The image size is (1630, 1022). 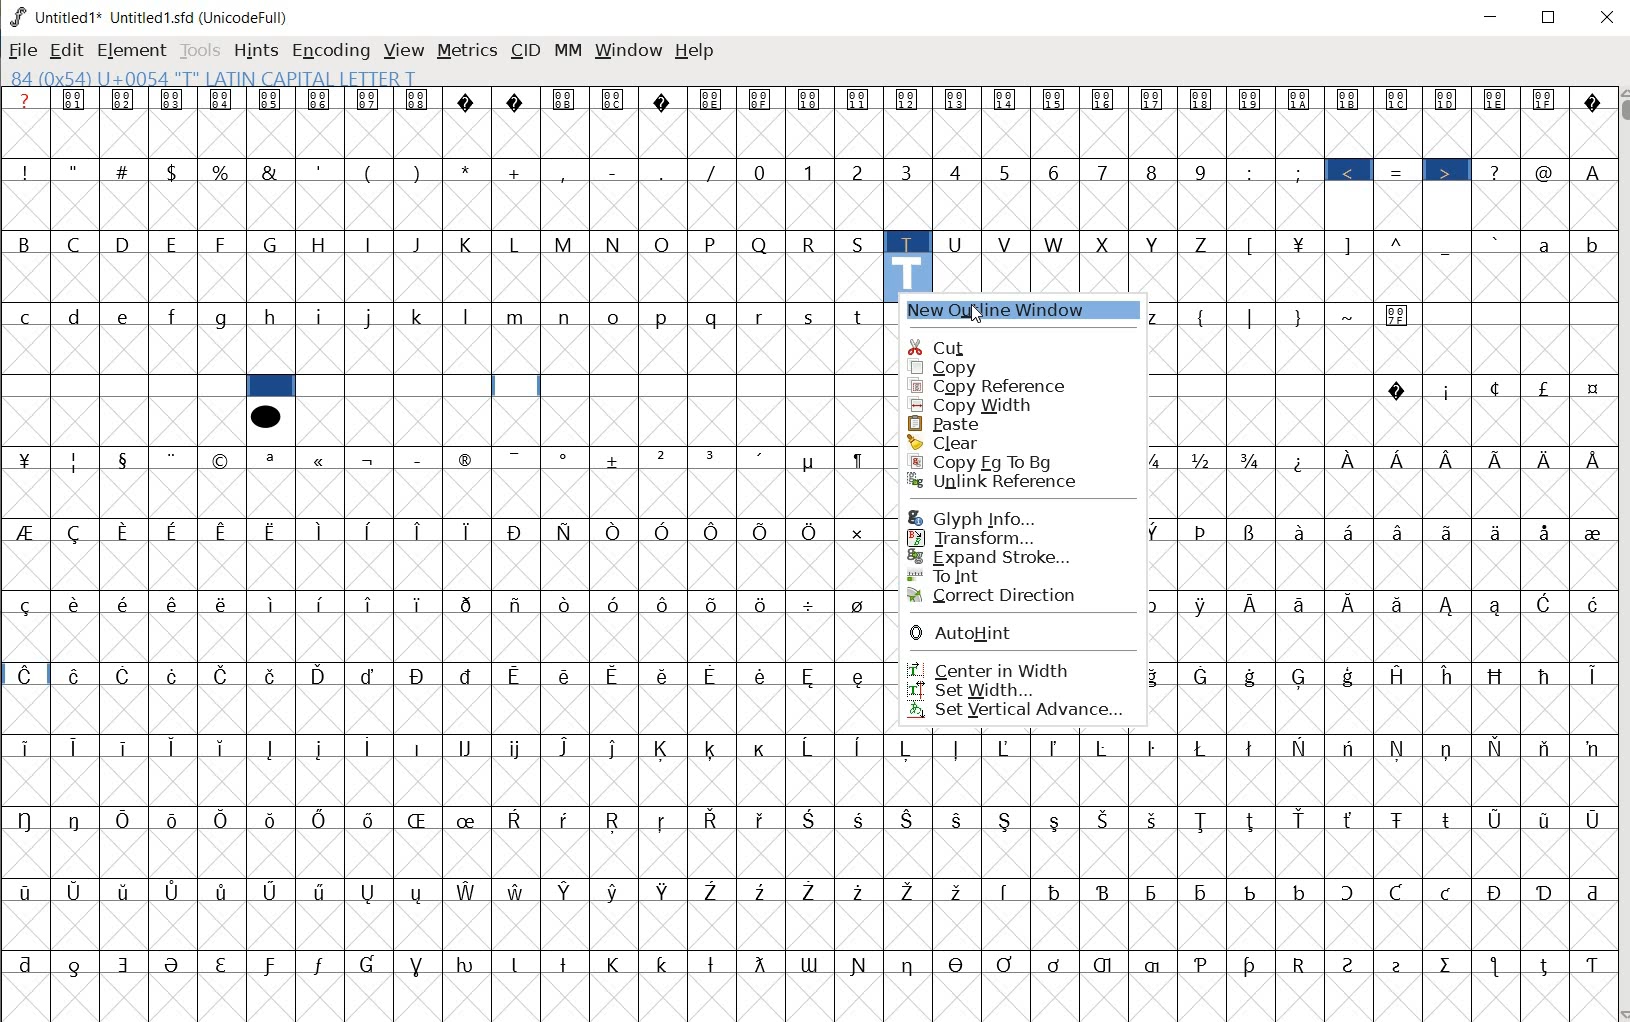 I want to click on Symbol, so click(x=24, y=604).